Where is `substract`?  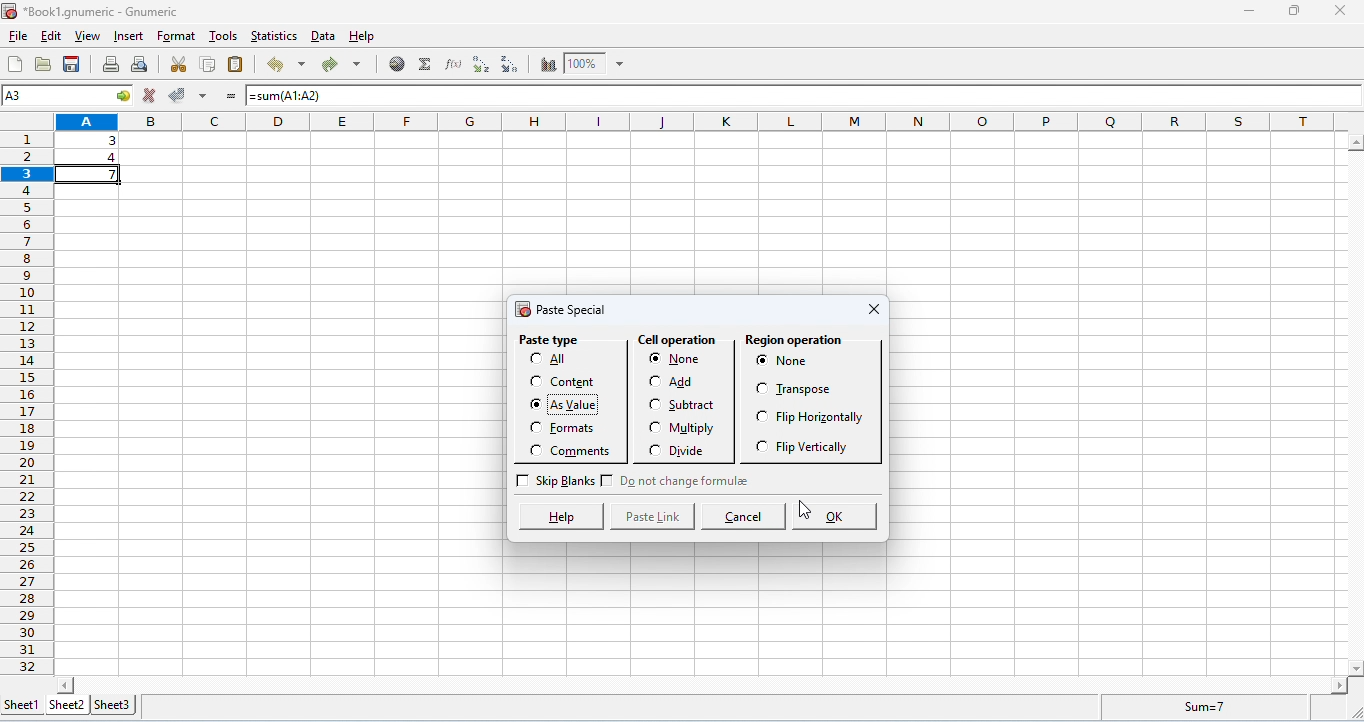 substract is located at coordinates (699, 404).